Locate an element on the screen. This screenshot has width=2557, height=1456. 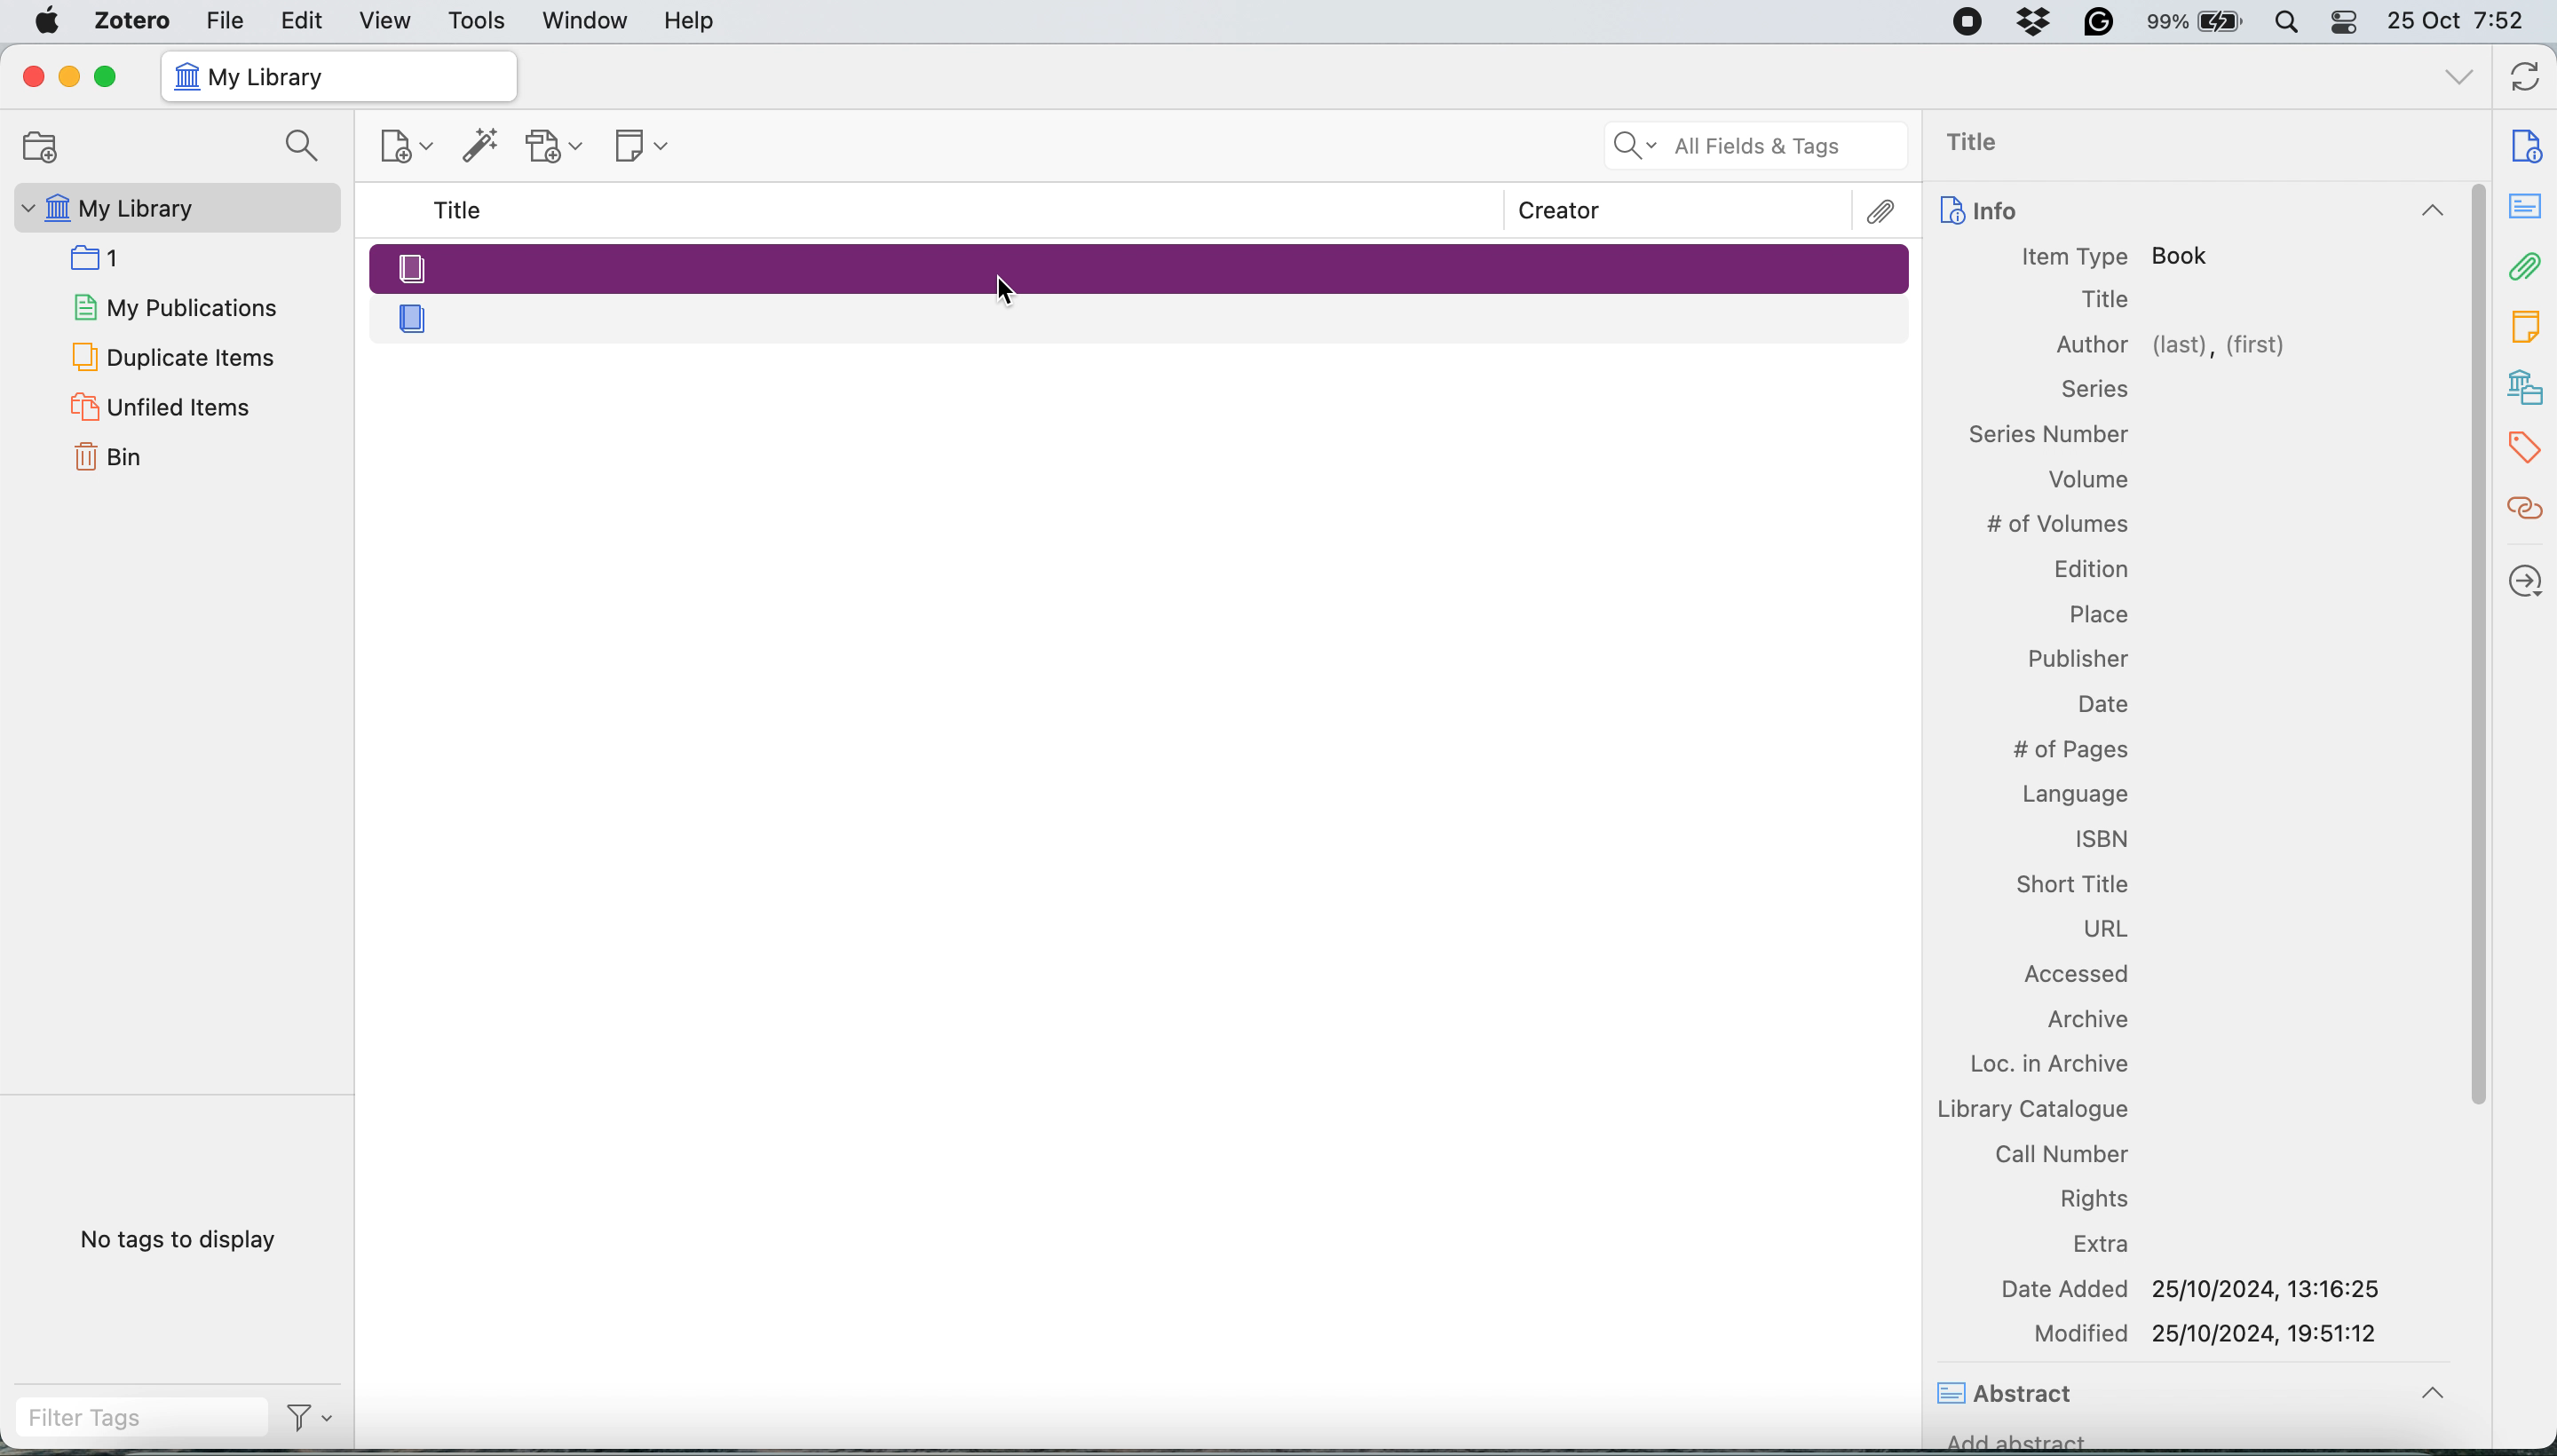
Maximize is located at coordinates (105, 78).